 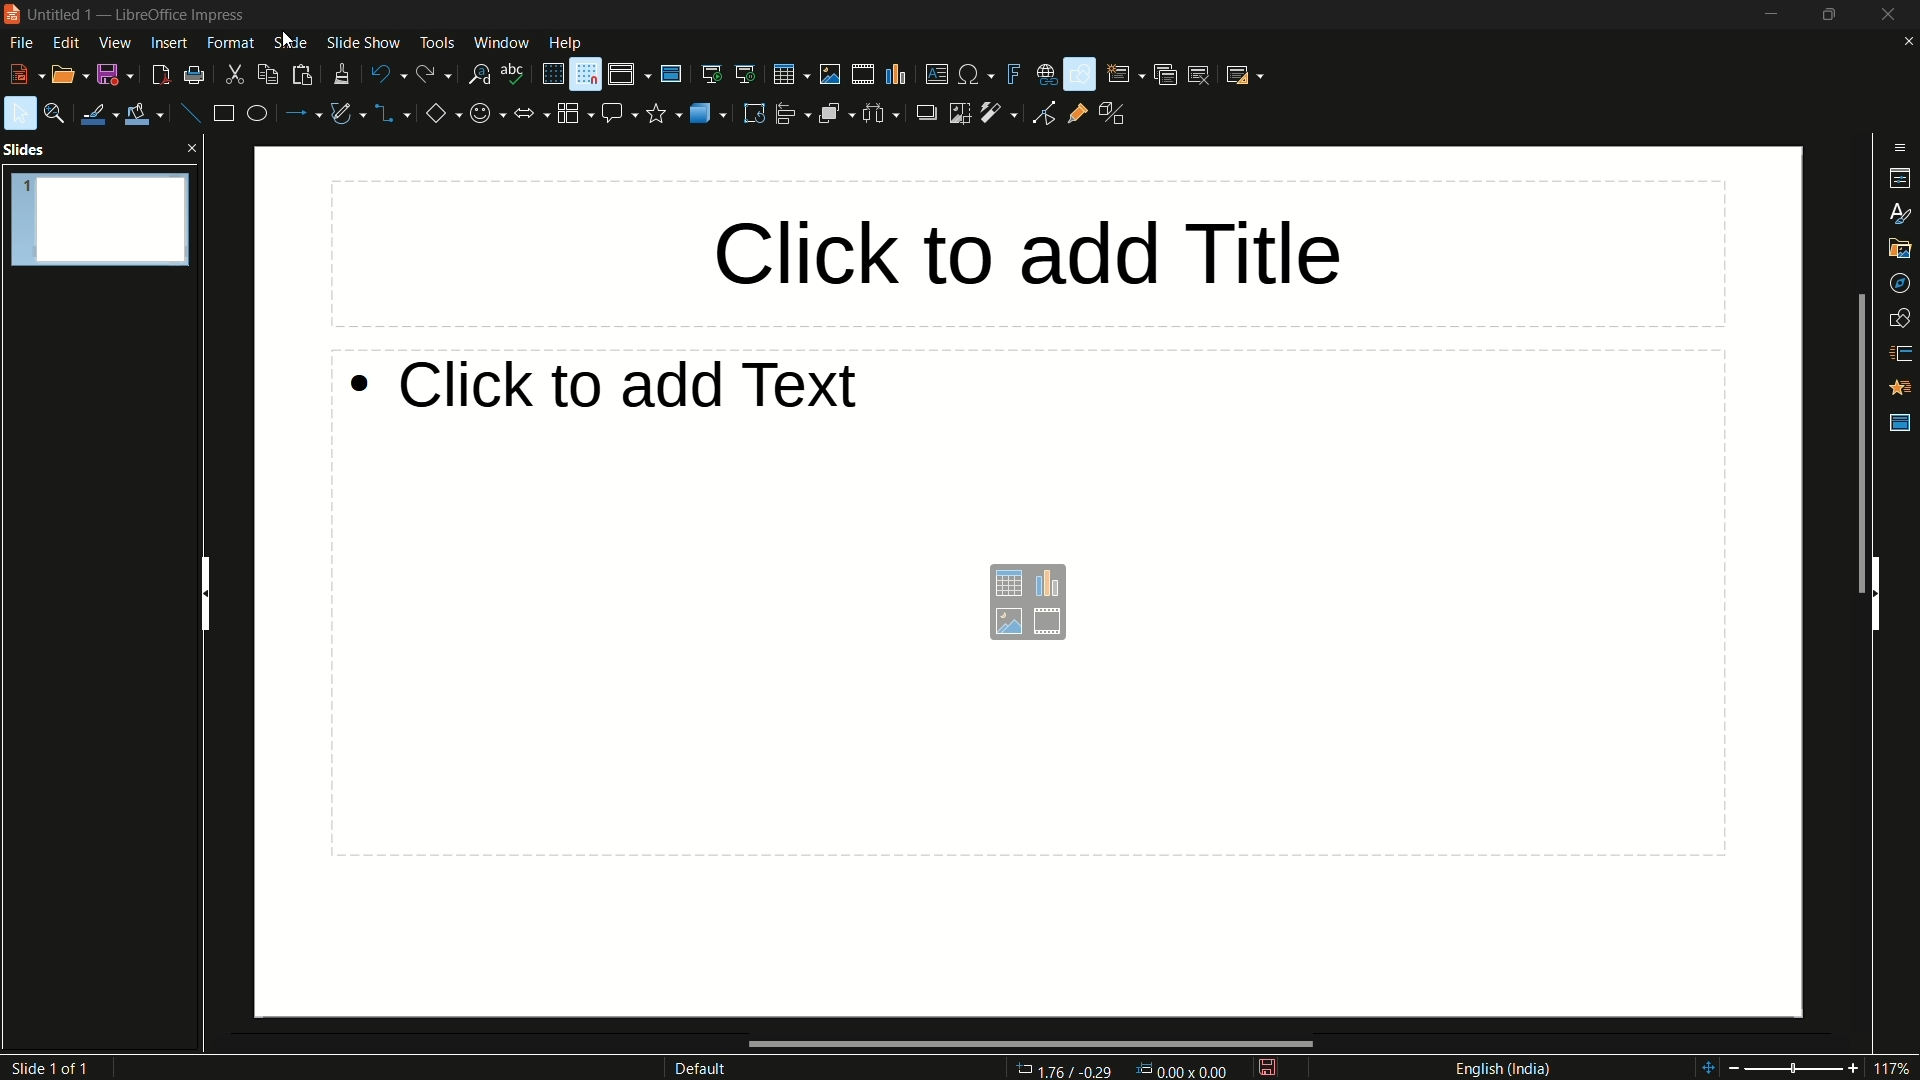 I want to click on app name, so click(x=181, y=13).